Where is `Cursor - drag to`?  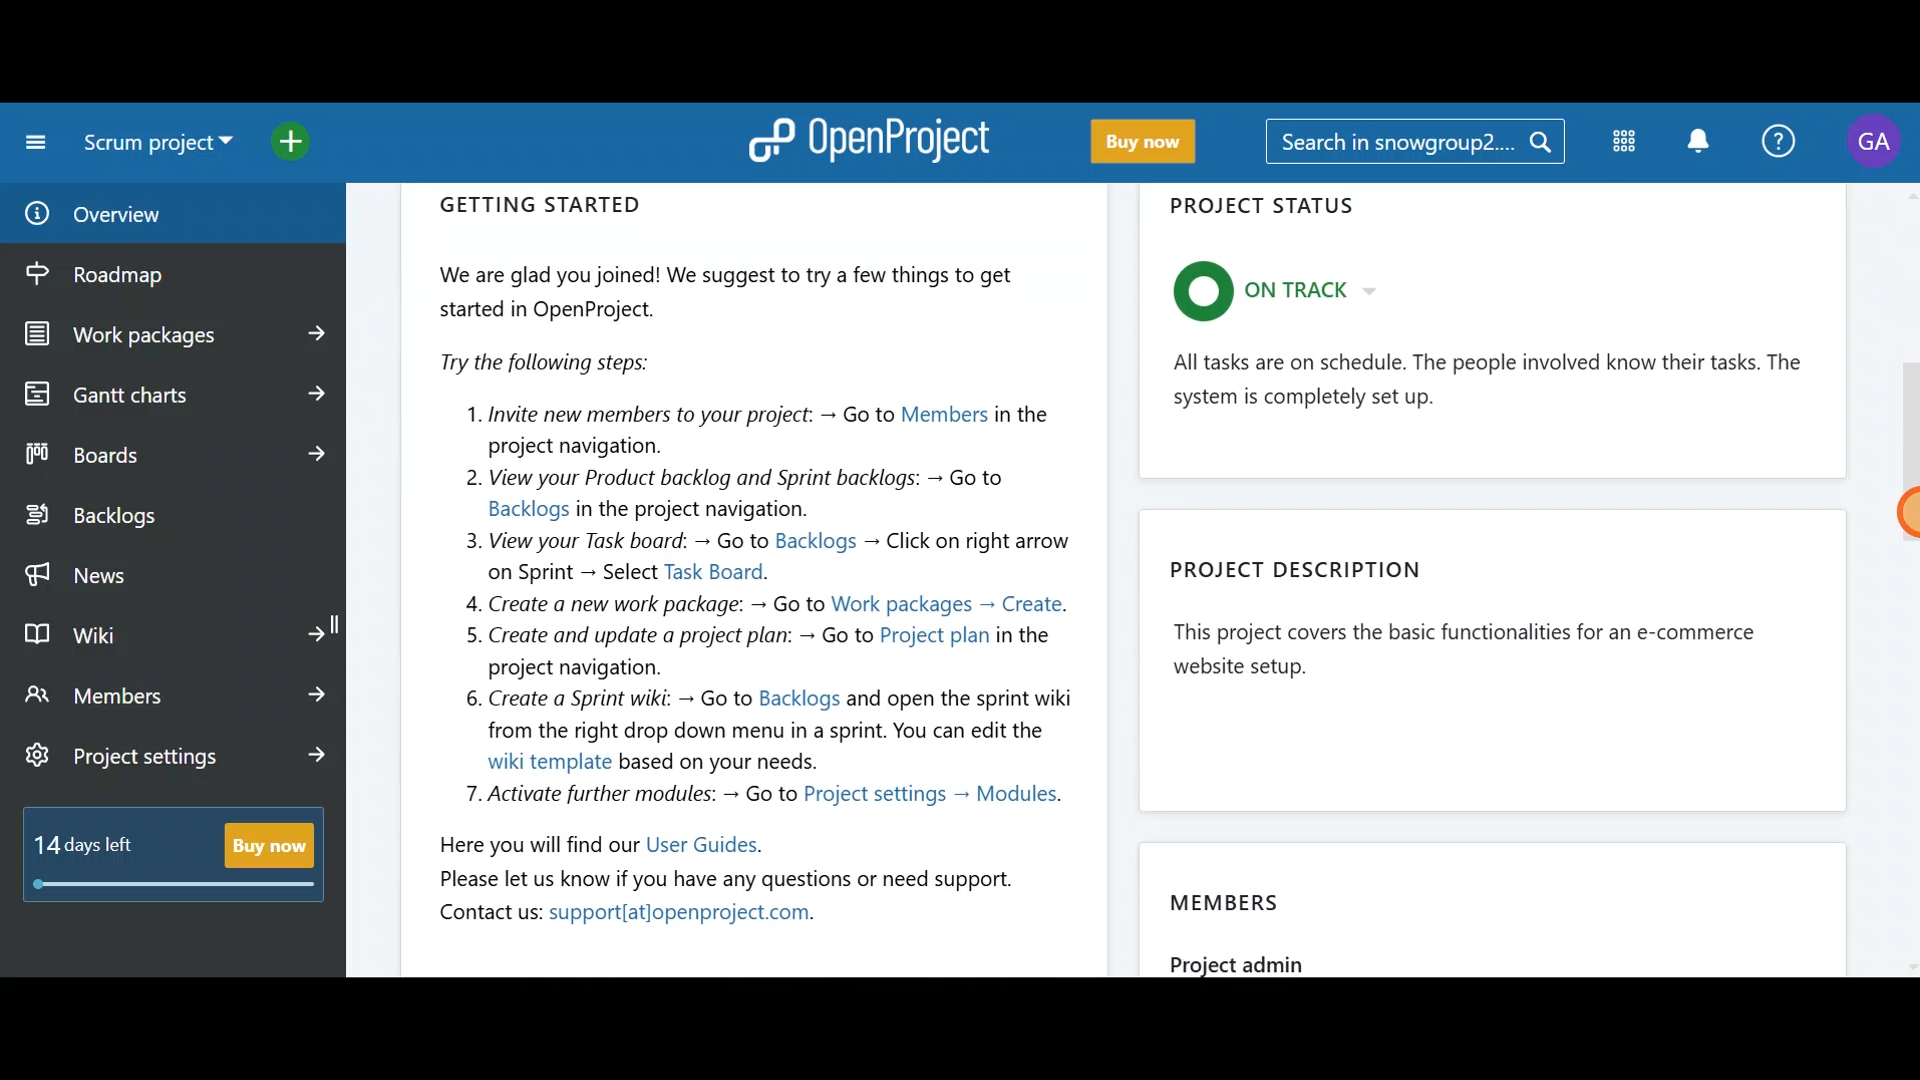 Cursor - drag to is located at coordinates (1900, 515).